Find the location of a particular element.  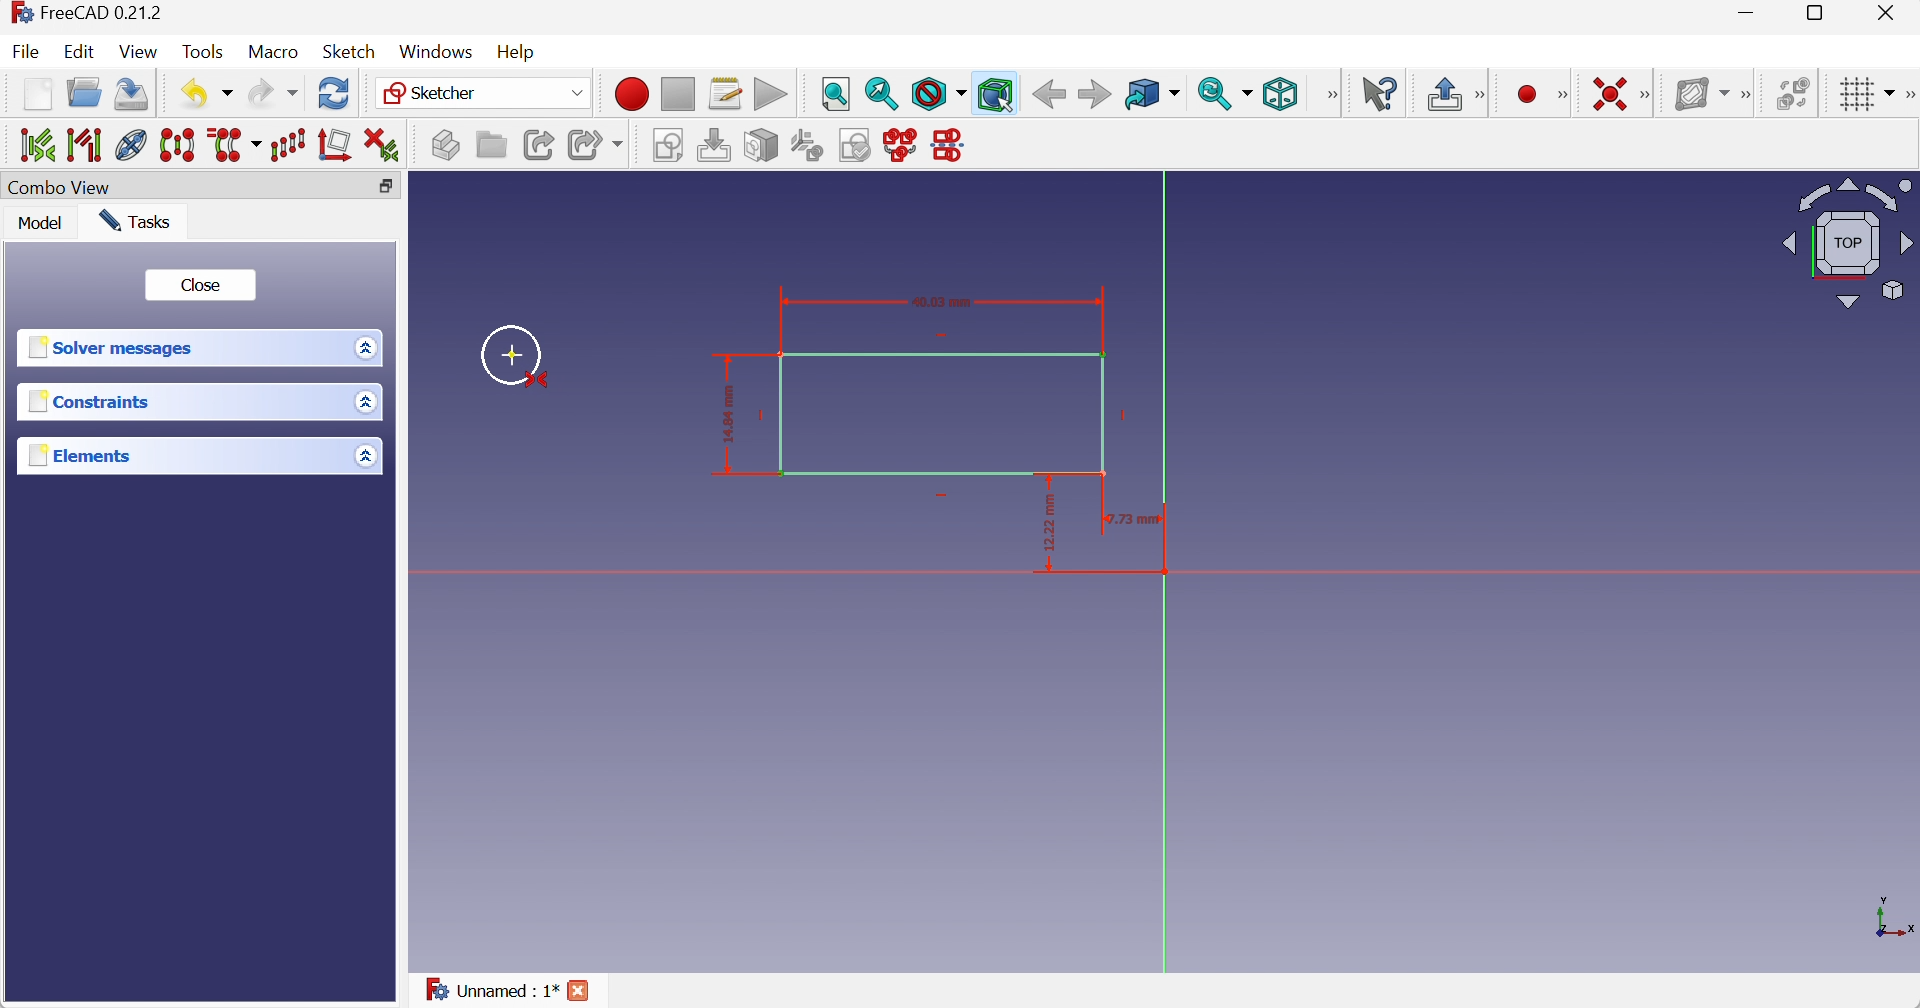

Merge sketches is located at coordinates (903, 145).